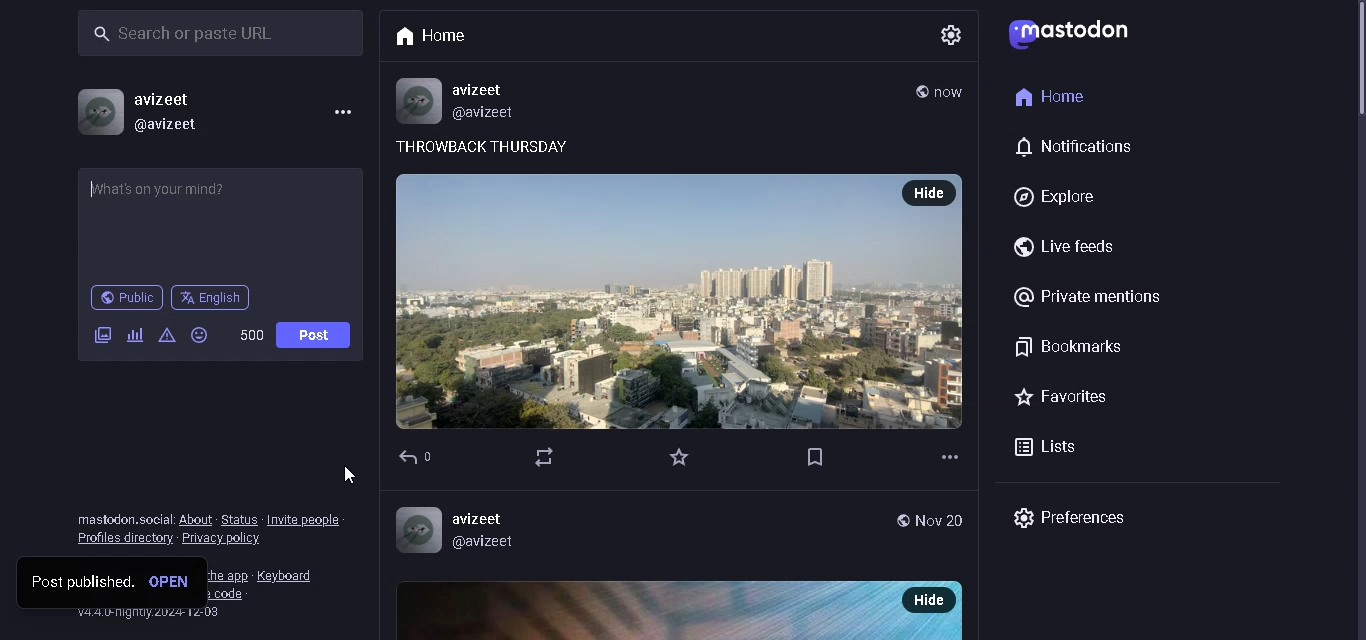  I want to click on @avizeet, so click(497, 113).